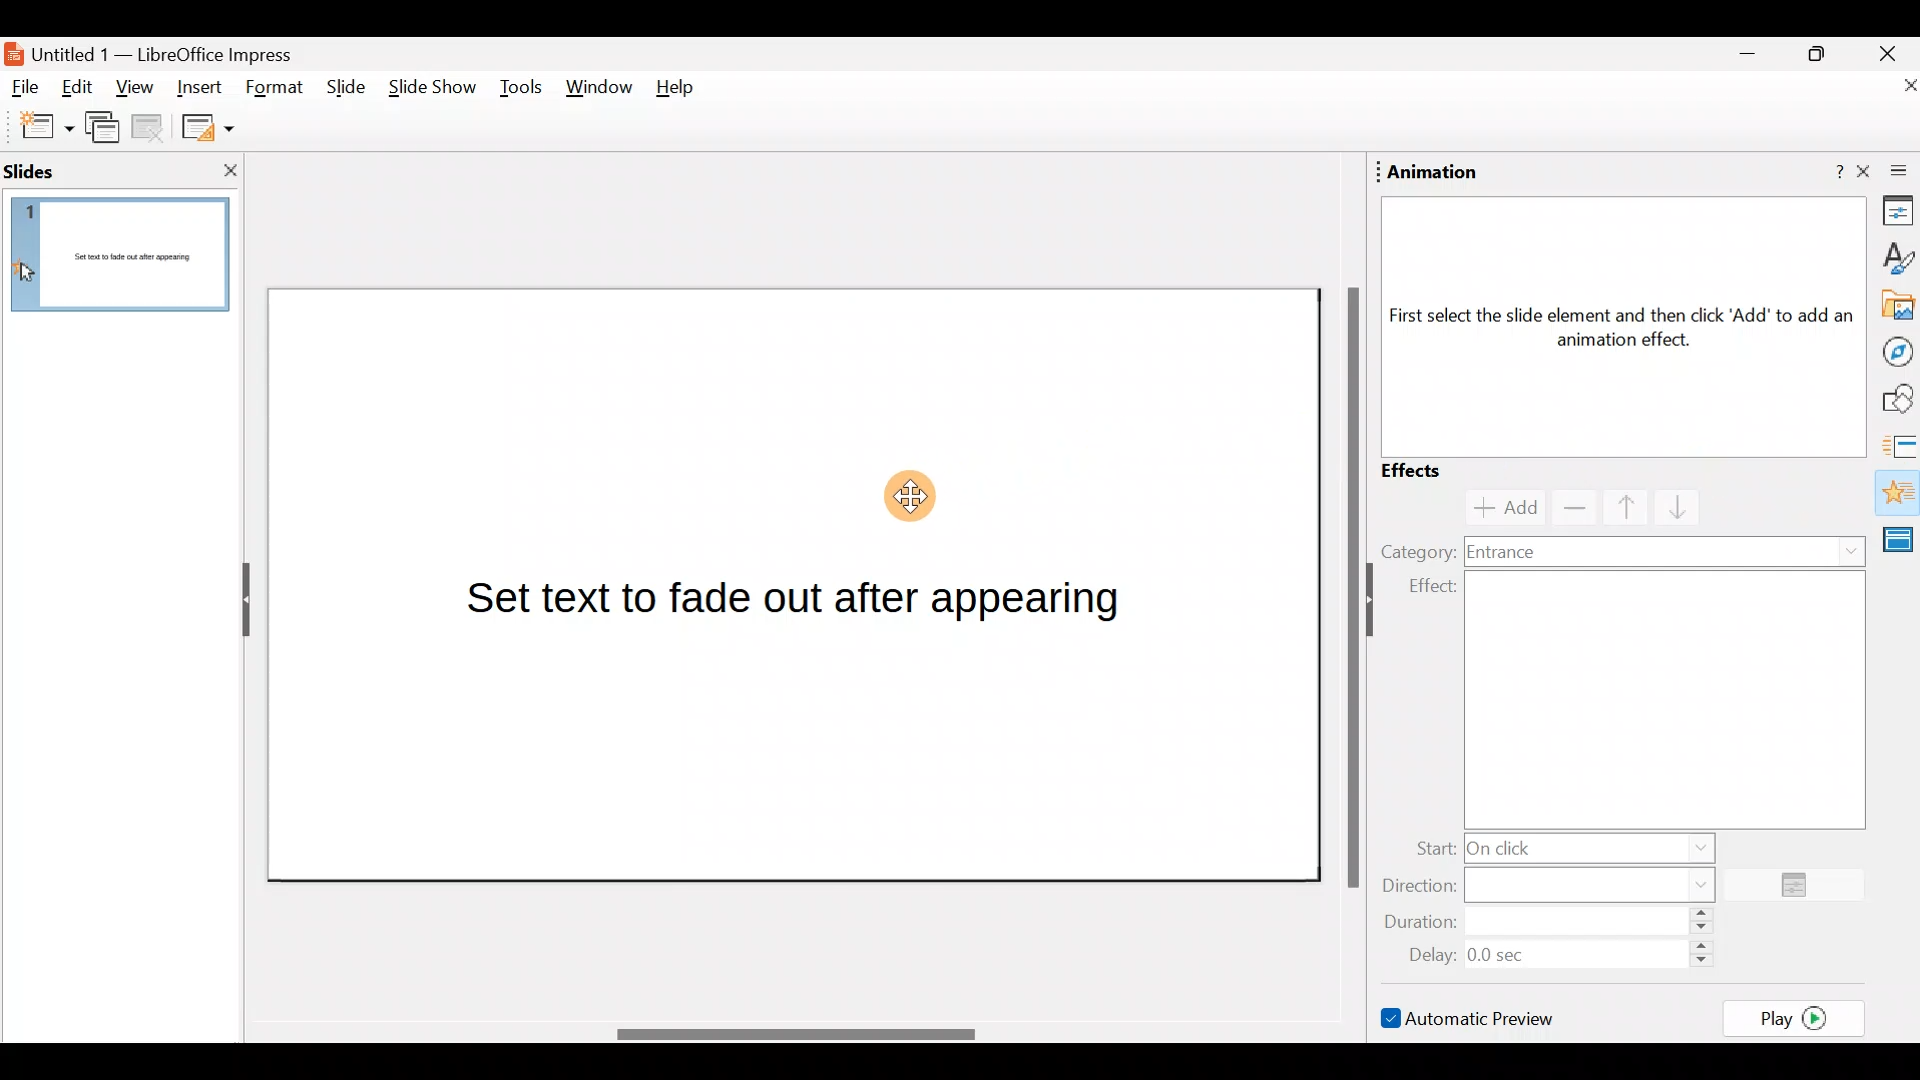 This screenshot has width=1920, height=1080. Describe the element at coordinates (1900, 444) in the screenshot. I see `Slides transition` at that location.